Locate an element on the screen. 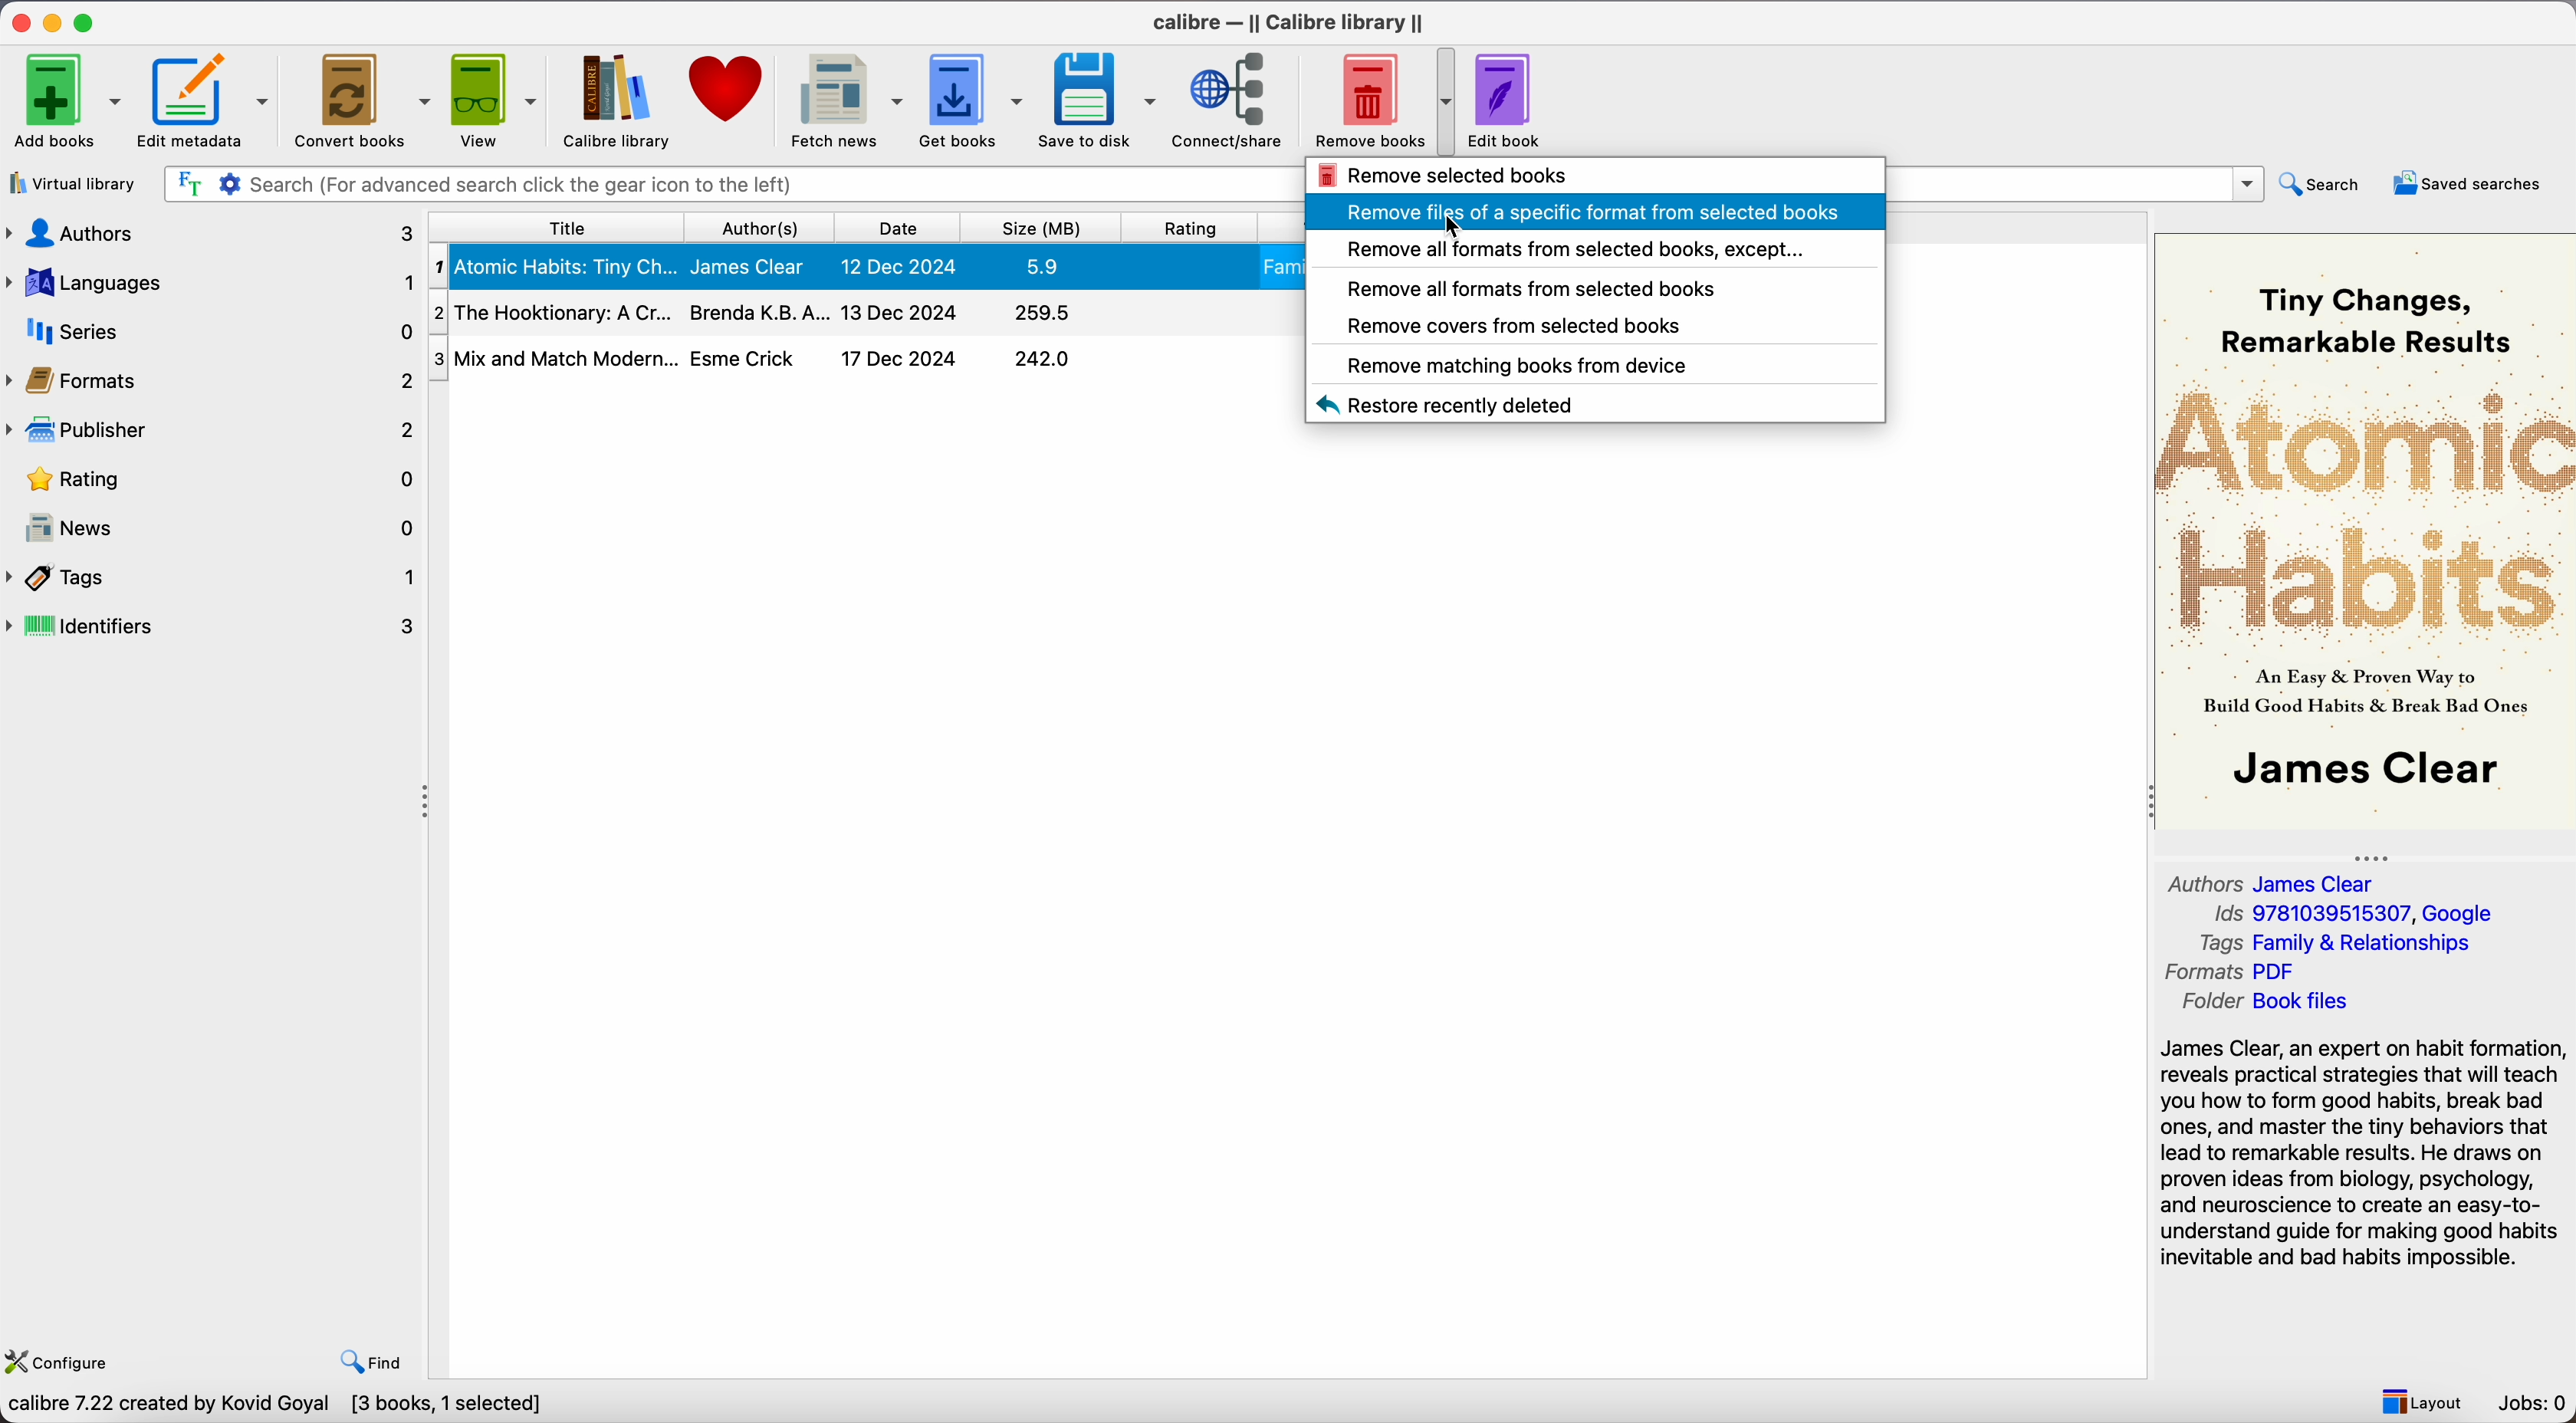 This screenshot has height=1423, width=2576. Formats PDF is located at coordinates (2236, 972).